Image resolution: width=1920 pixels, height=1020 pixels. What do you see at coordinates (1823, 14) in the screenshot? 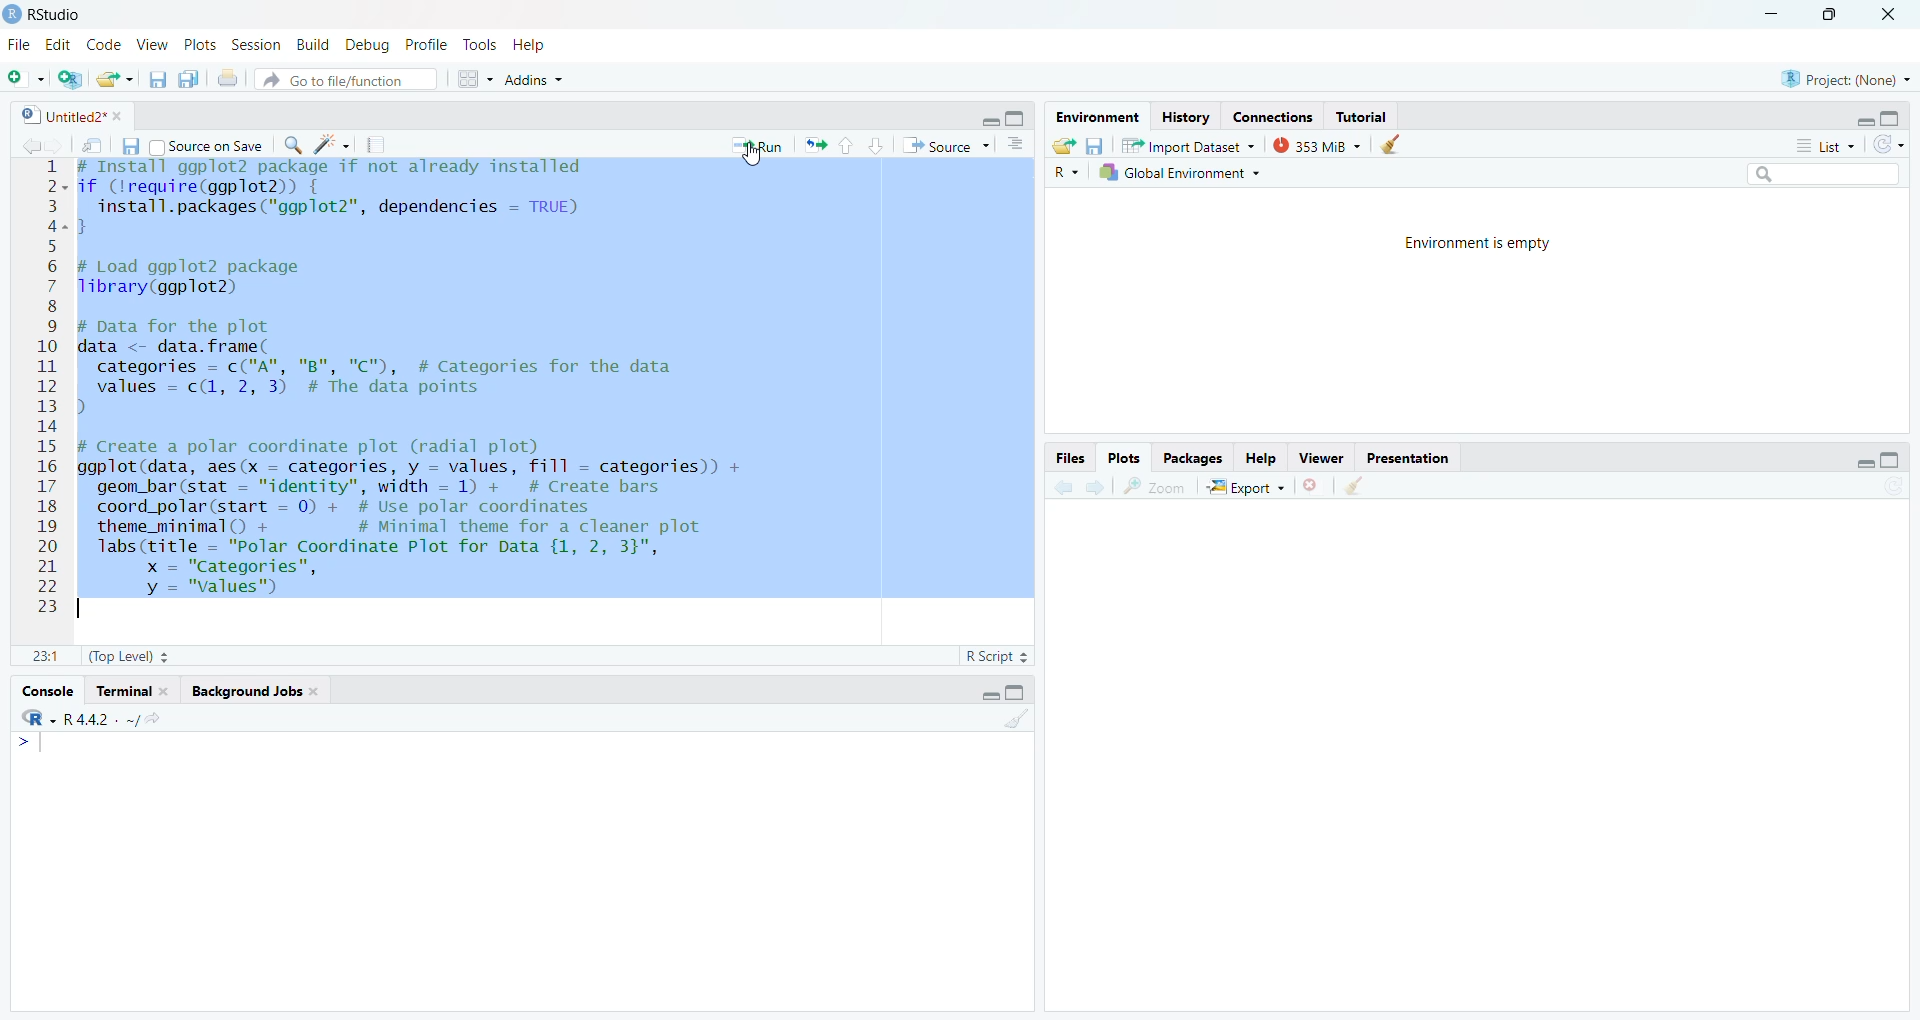
I see `maximize` at bounding box center [1823, 14].